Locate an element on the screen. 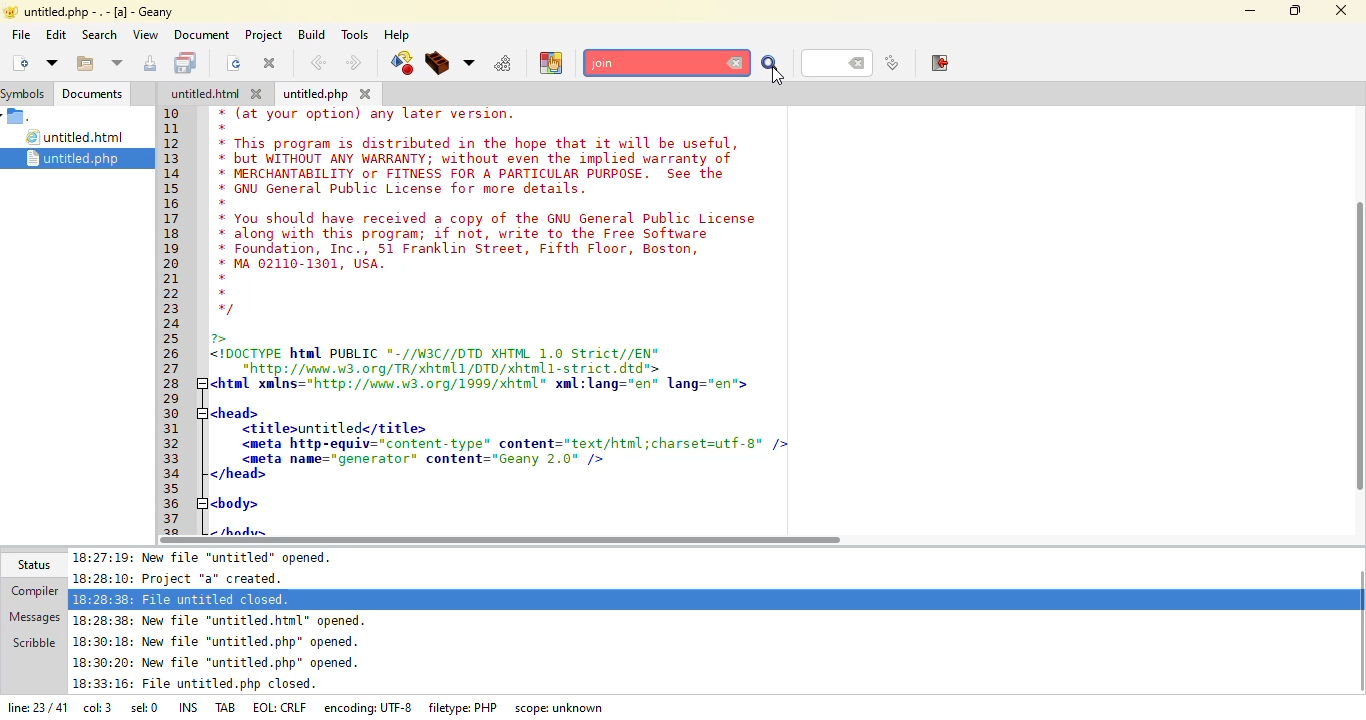 This screenshot has width=1366, height=720. * but without any warranty; without even the implied warranty of is located at coordinates (478, 160).